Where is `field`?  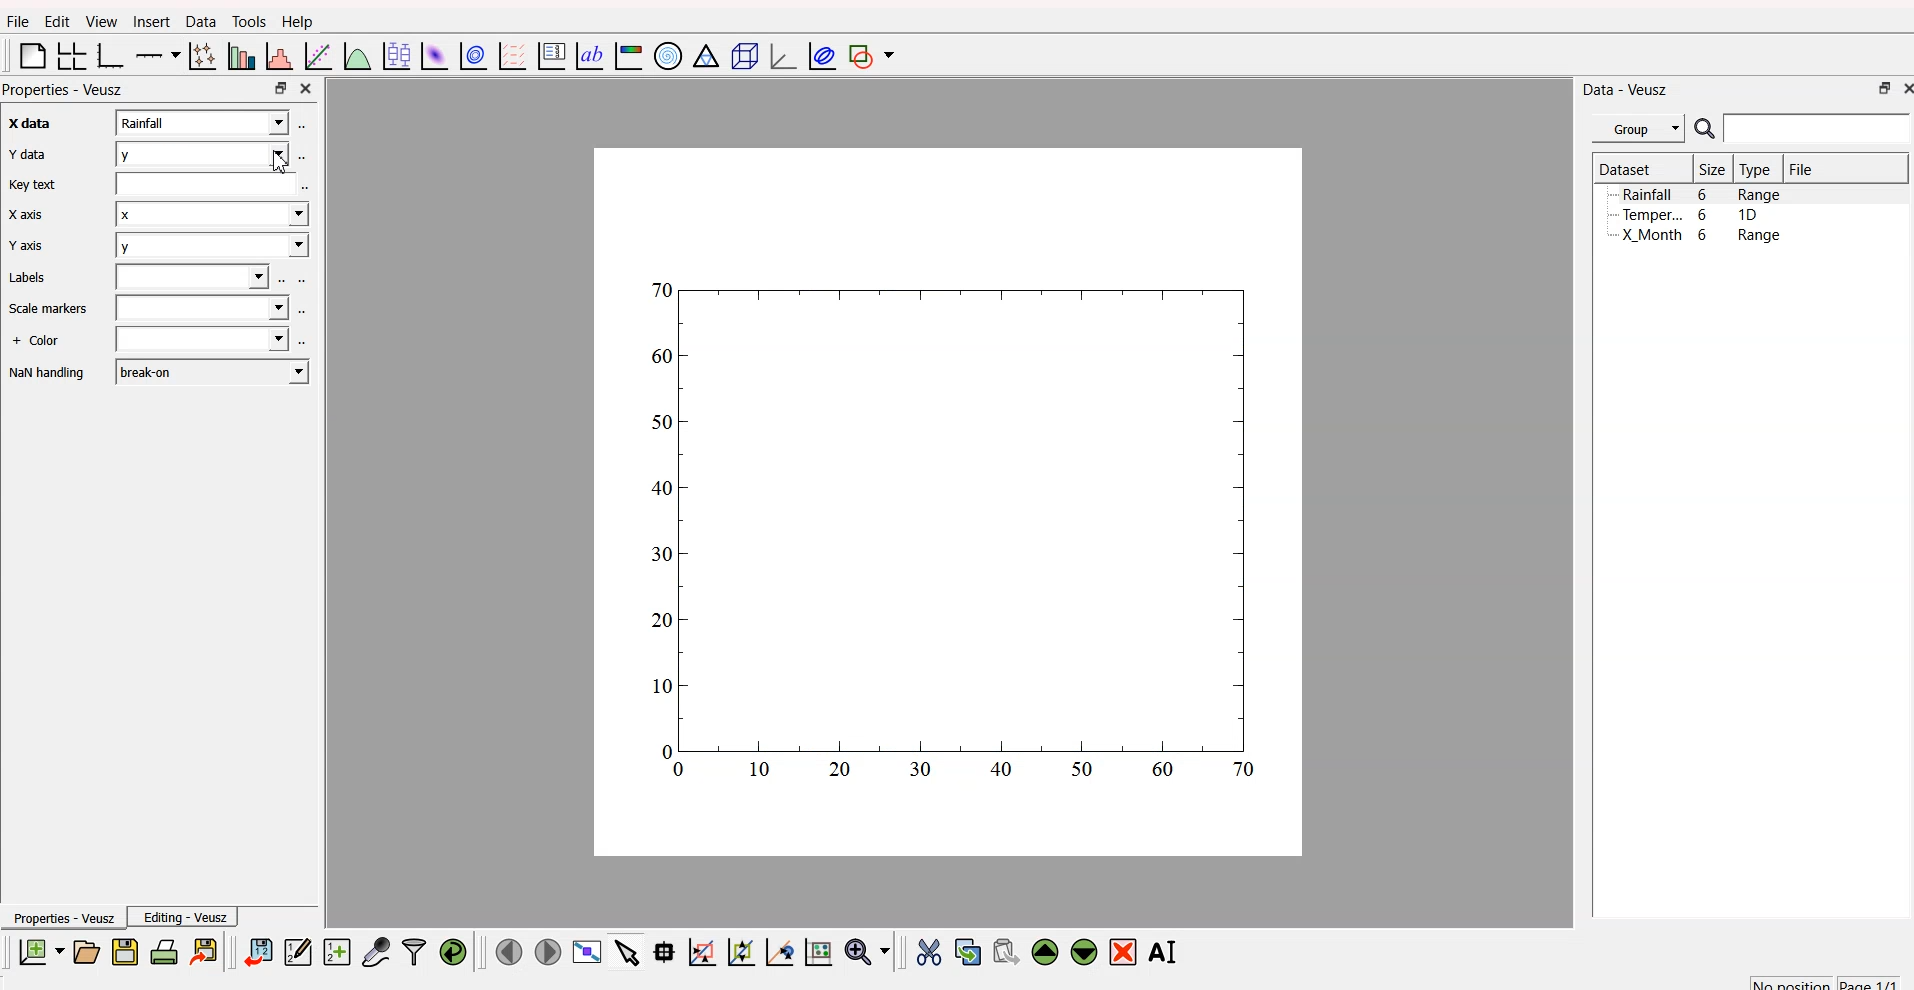
field is located at coordinates (205, 188).